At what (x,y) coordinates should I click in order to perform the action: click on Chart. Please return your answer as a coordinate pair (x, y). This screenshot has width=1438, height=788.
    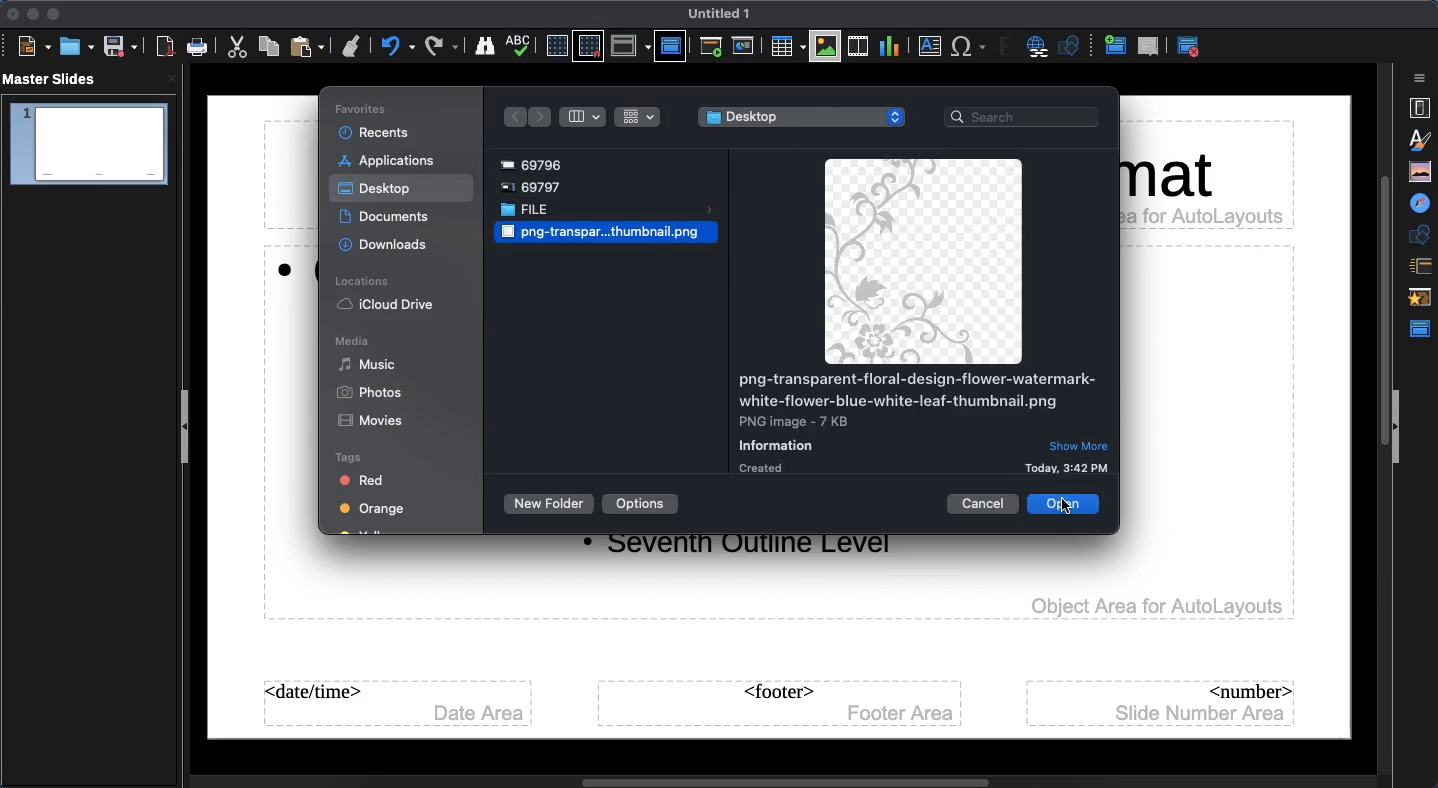
    Looking at the image, I should click on (889, 45).